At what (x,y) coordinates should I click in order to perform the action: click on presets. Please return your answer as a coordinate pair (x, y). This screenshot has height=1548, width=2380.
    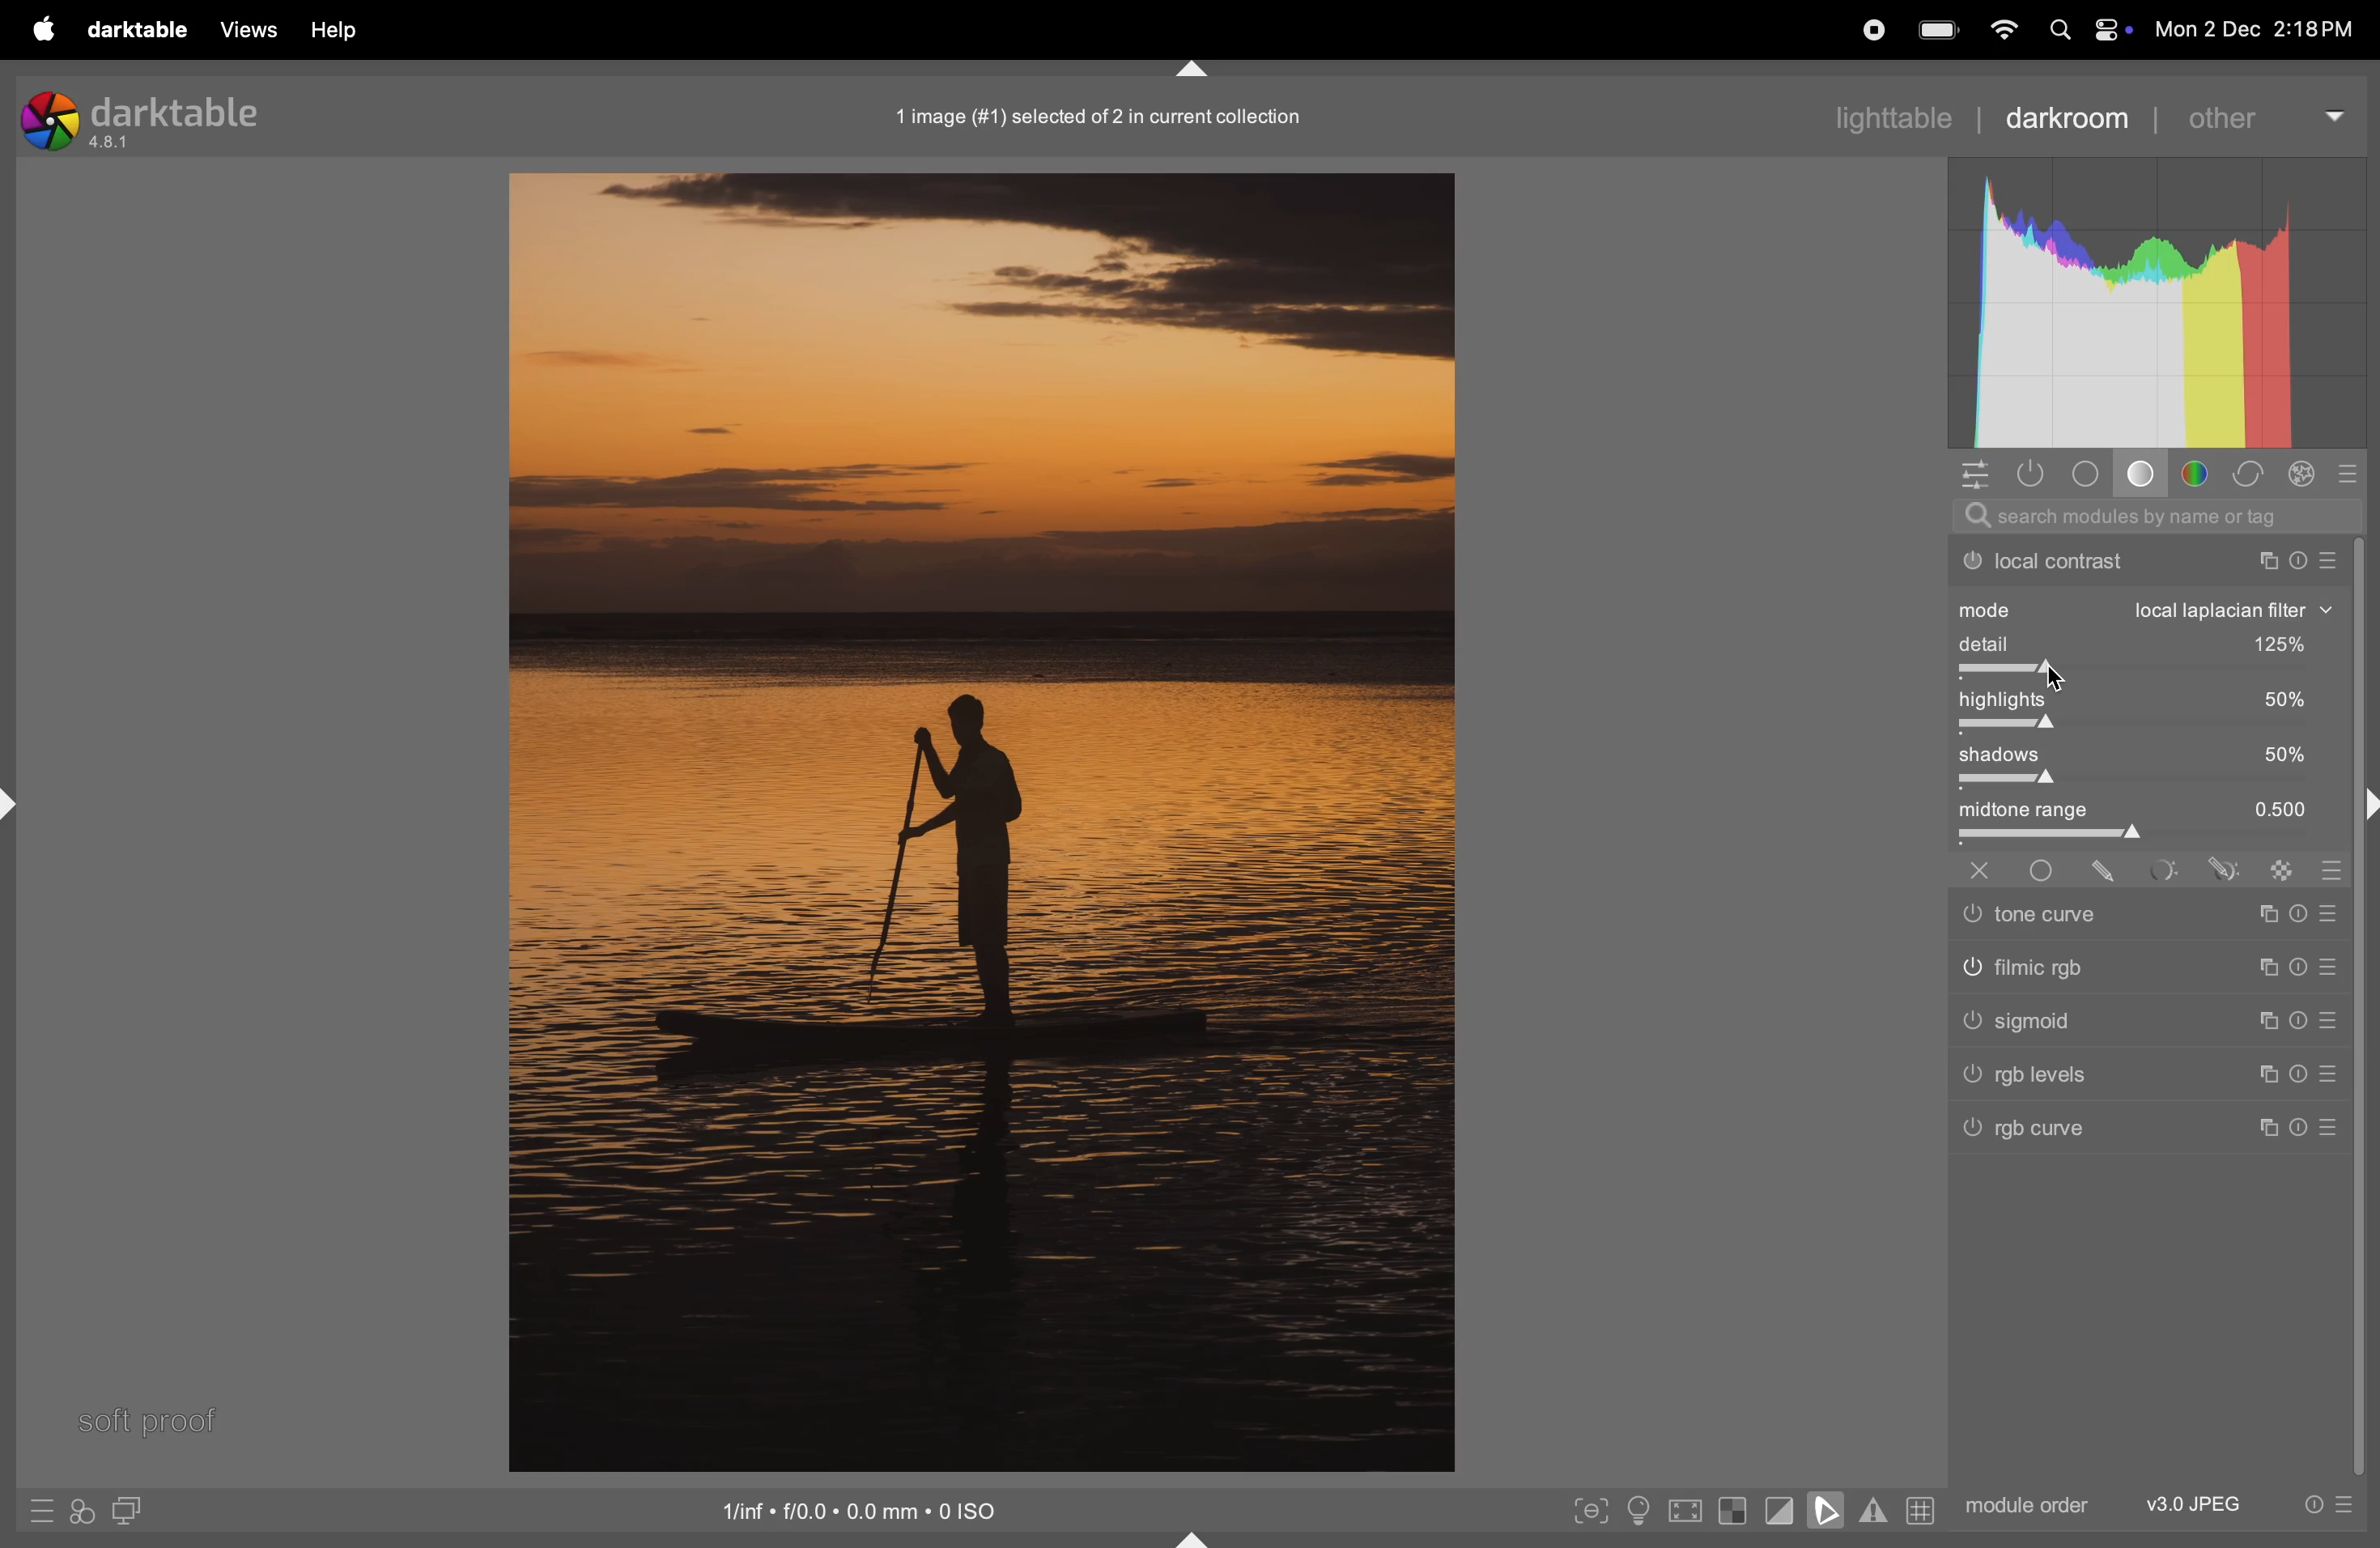
    Looking at the image, I should click on (2351, 473).